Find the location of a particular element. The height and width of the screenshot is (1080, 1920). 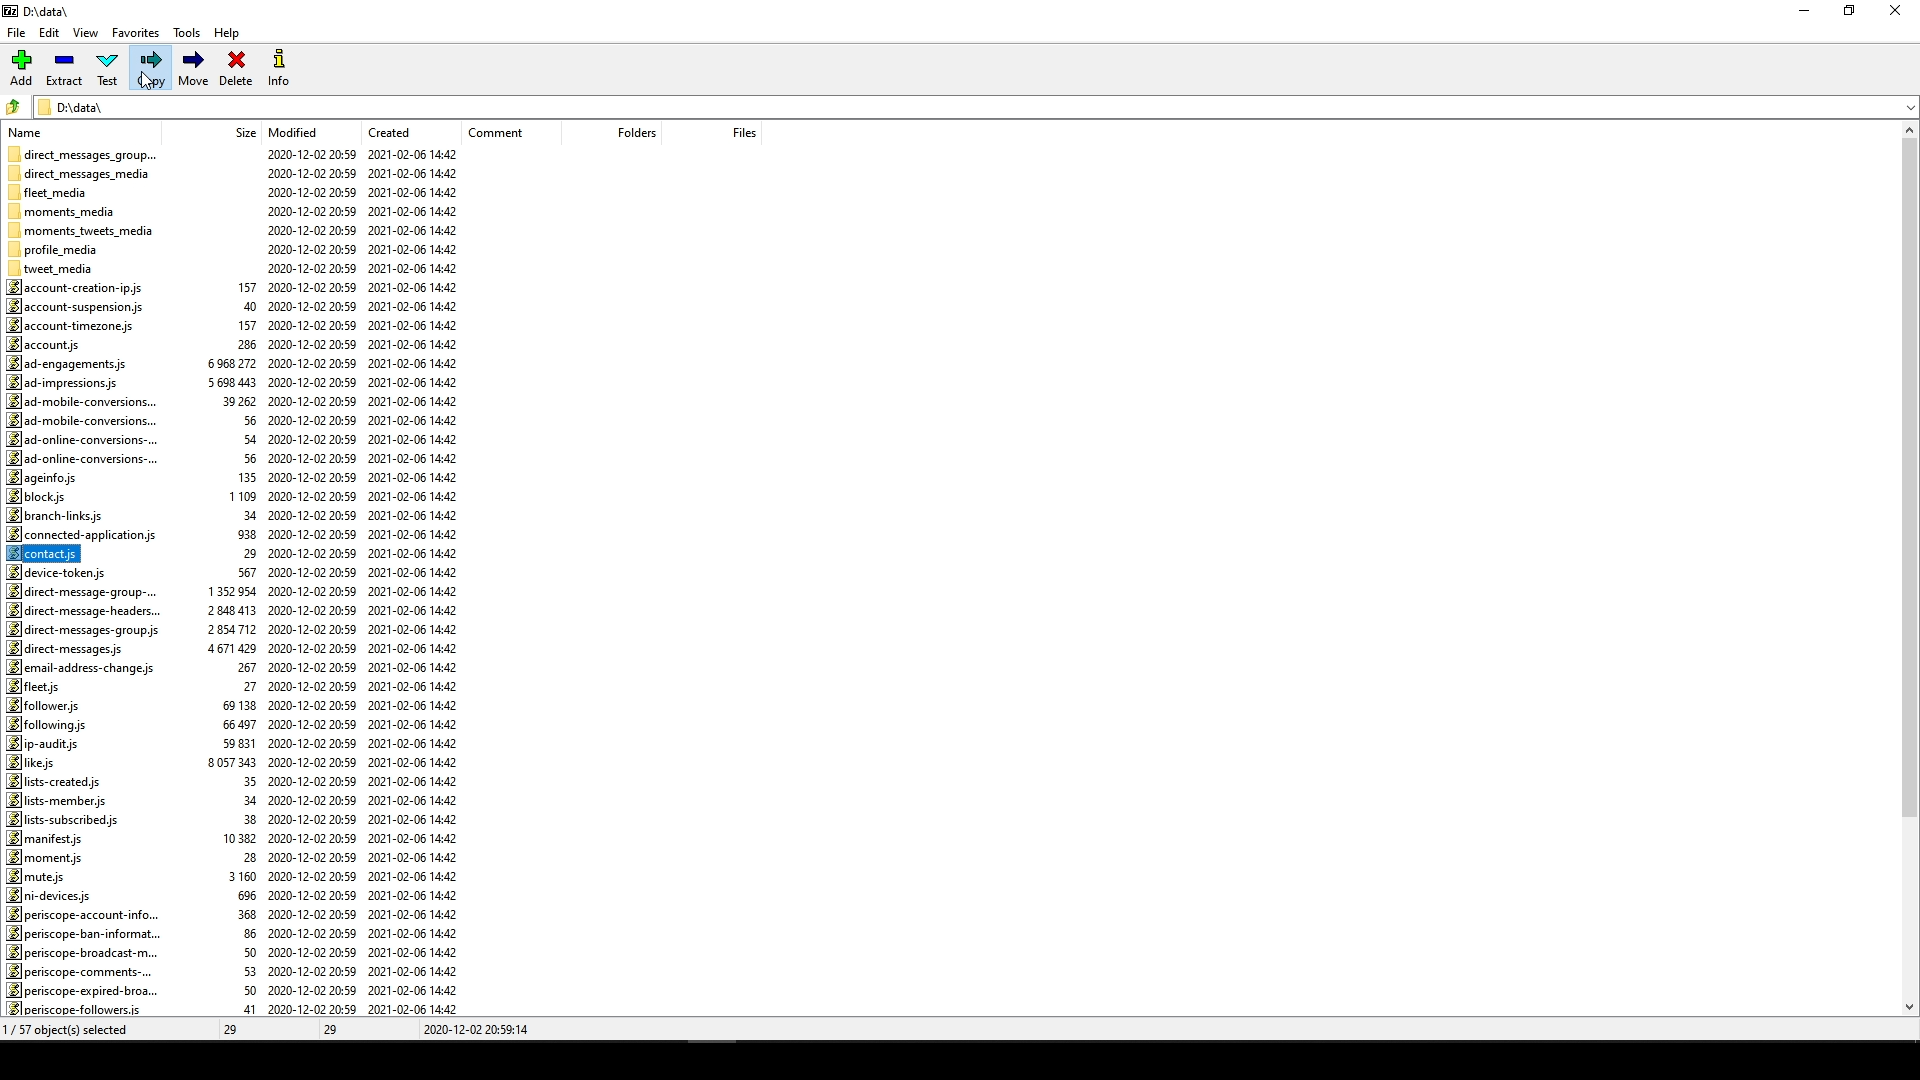

comment is located at coordinates (502, 132).